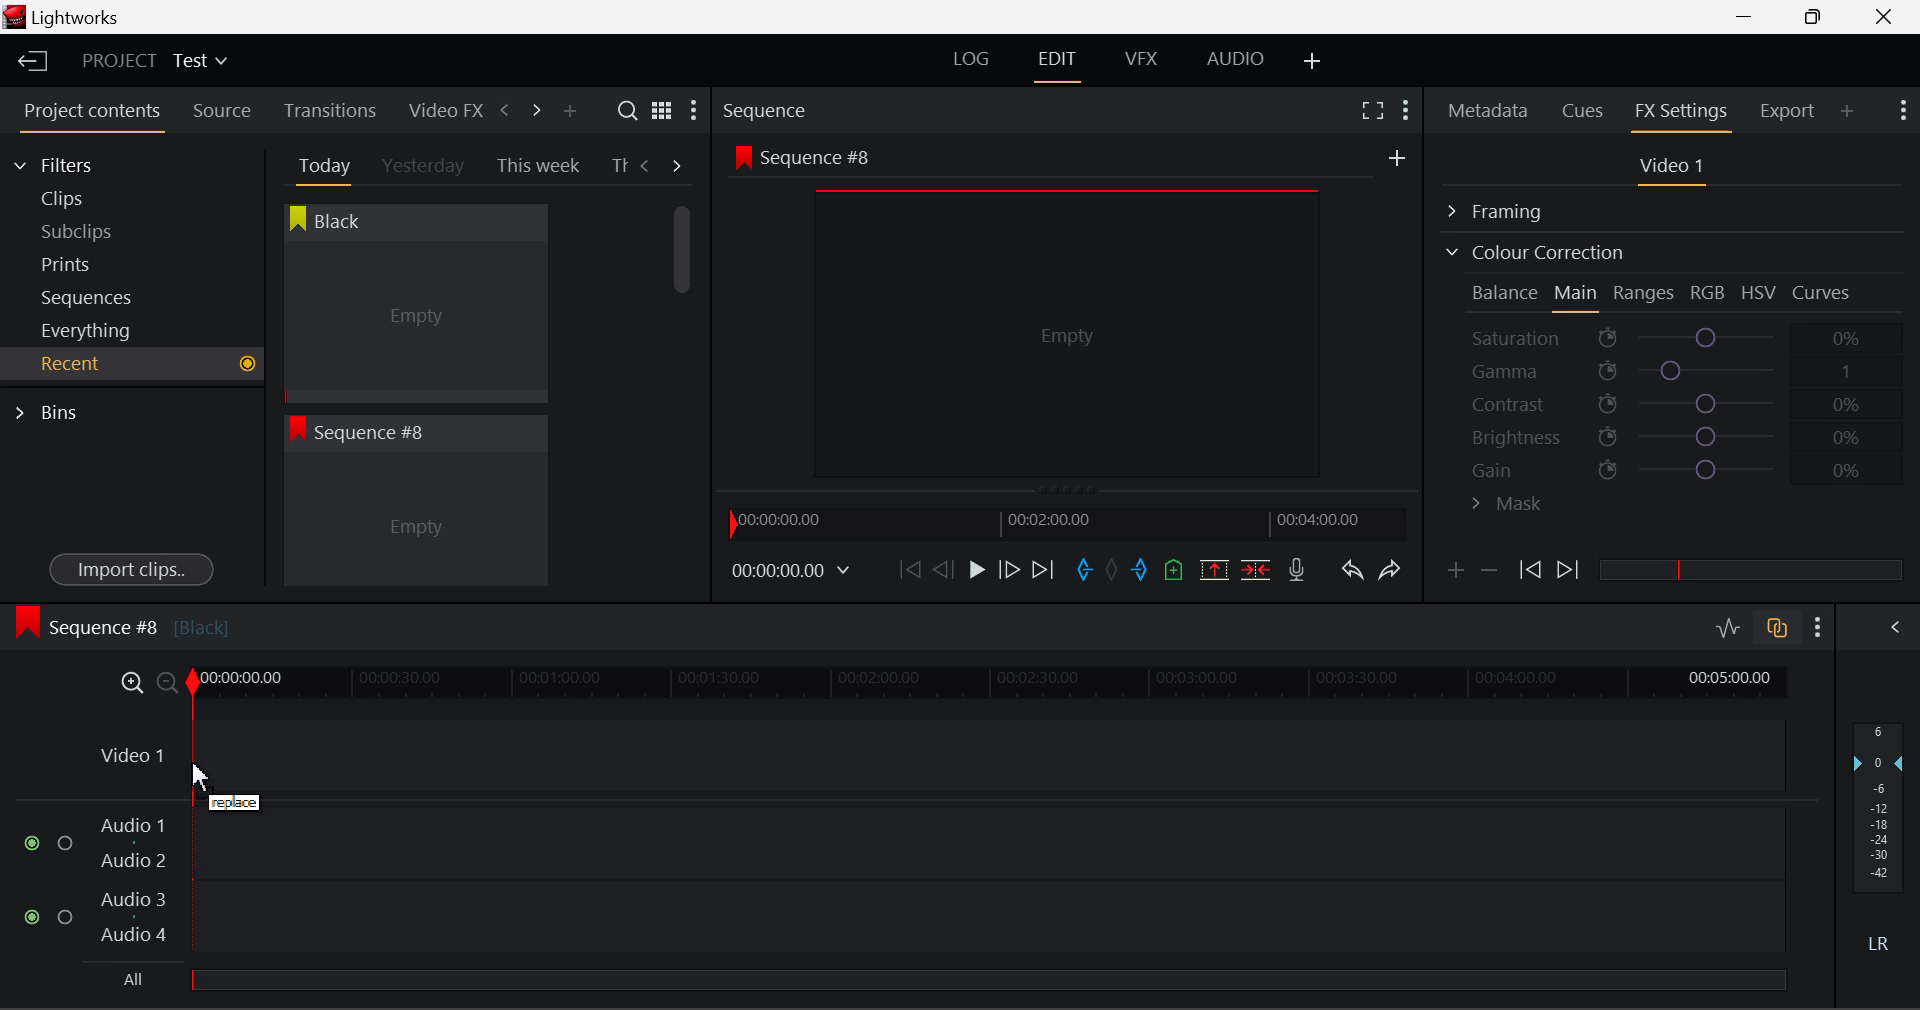 The width and height of the screenshot is (1920, 1010). What do you see at coordinates (91, 115) in the screenshot?
I see `Project contents` at bounding box center [91, 115].